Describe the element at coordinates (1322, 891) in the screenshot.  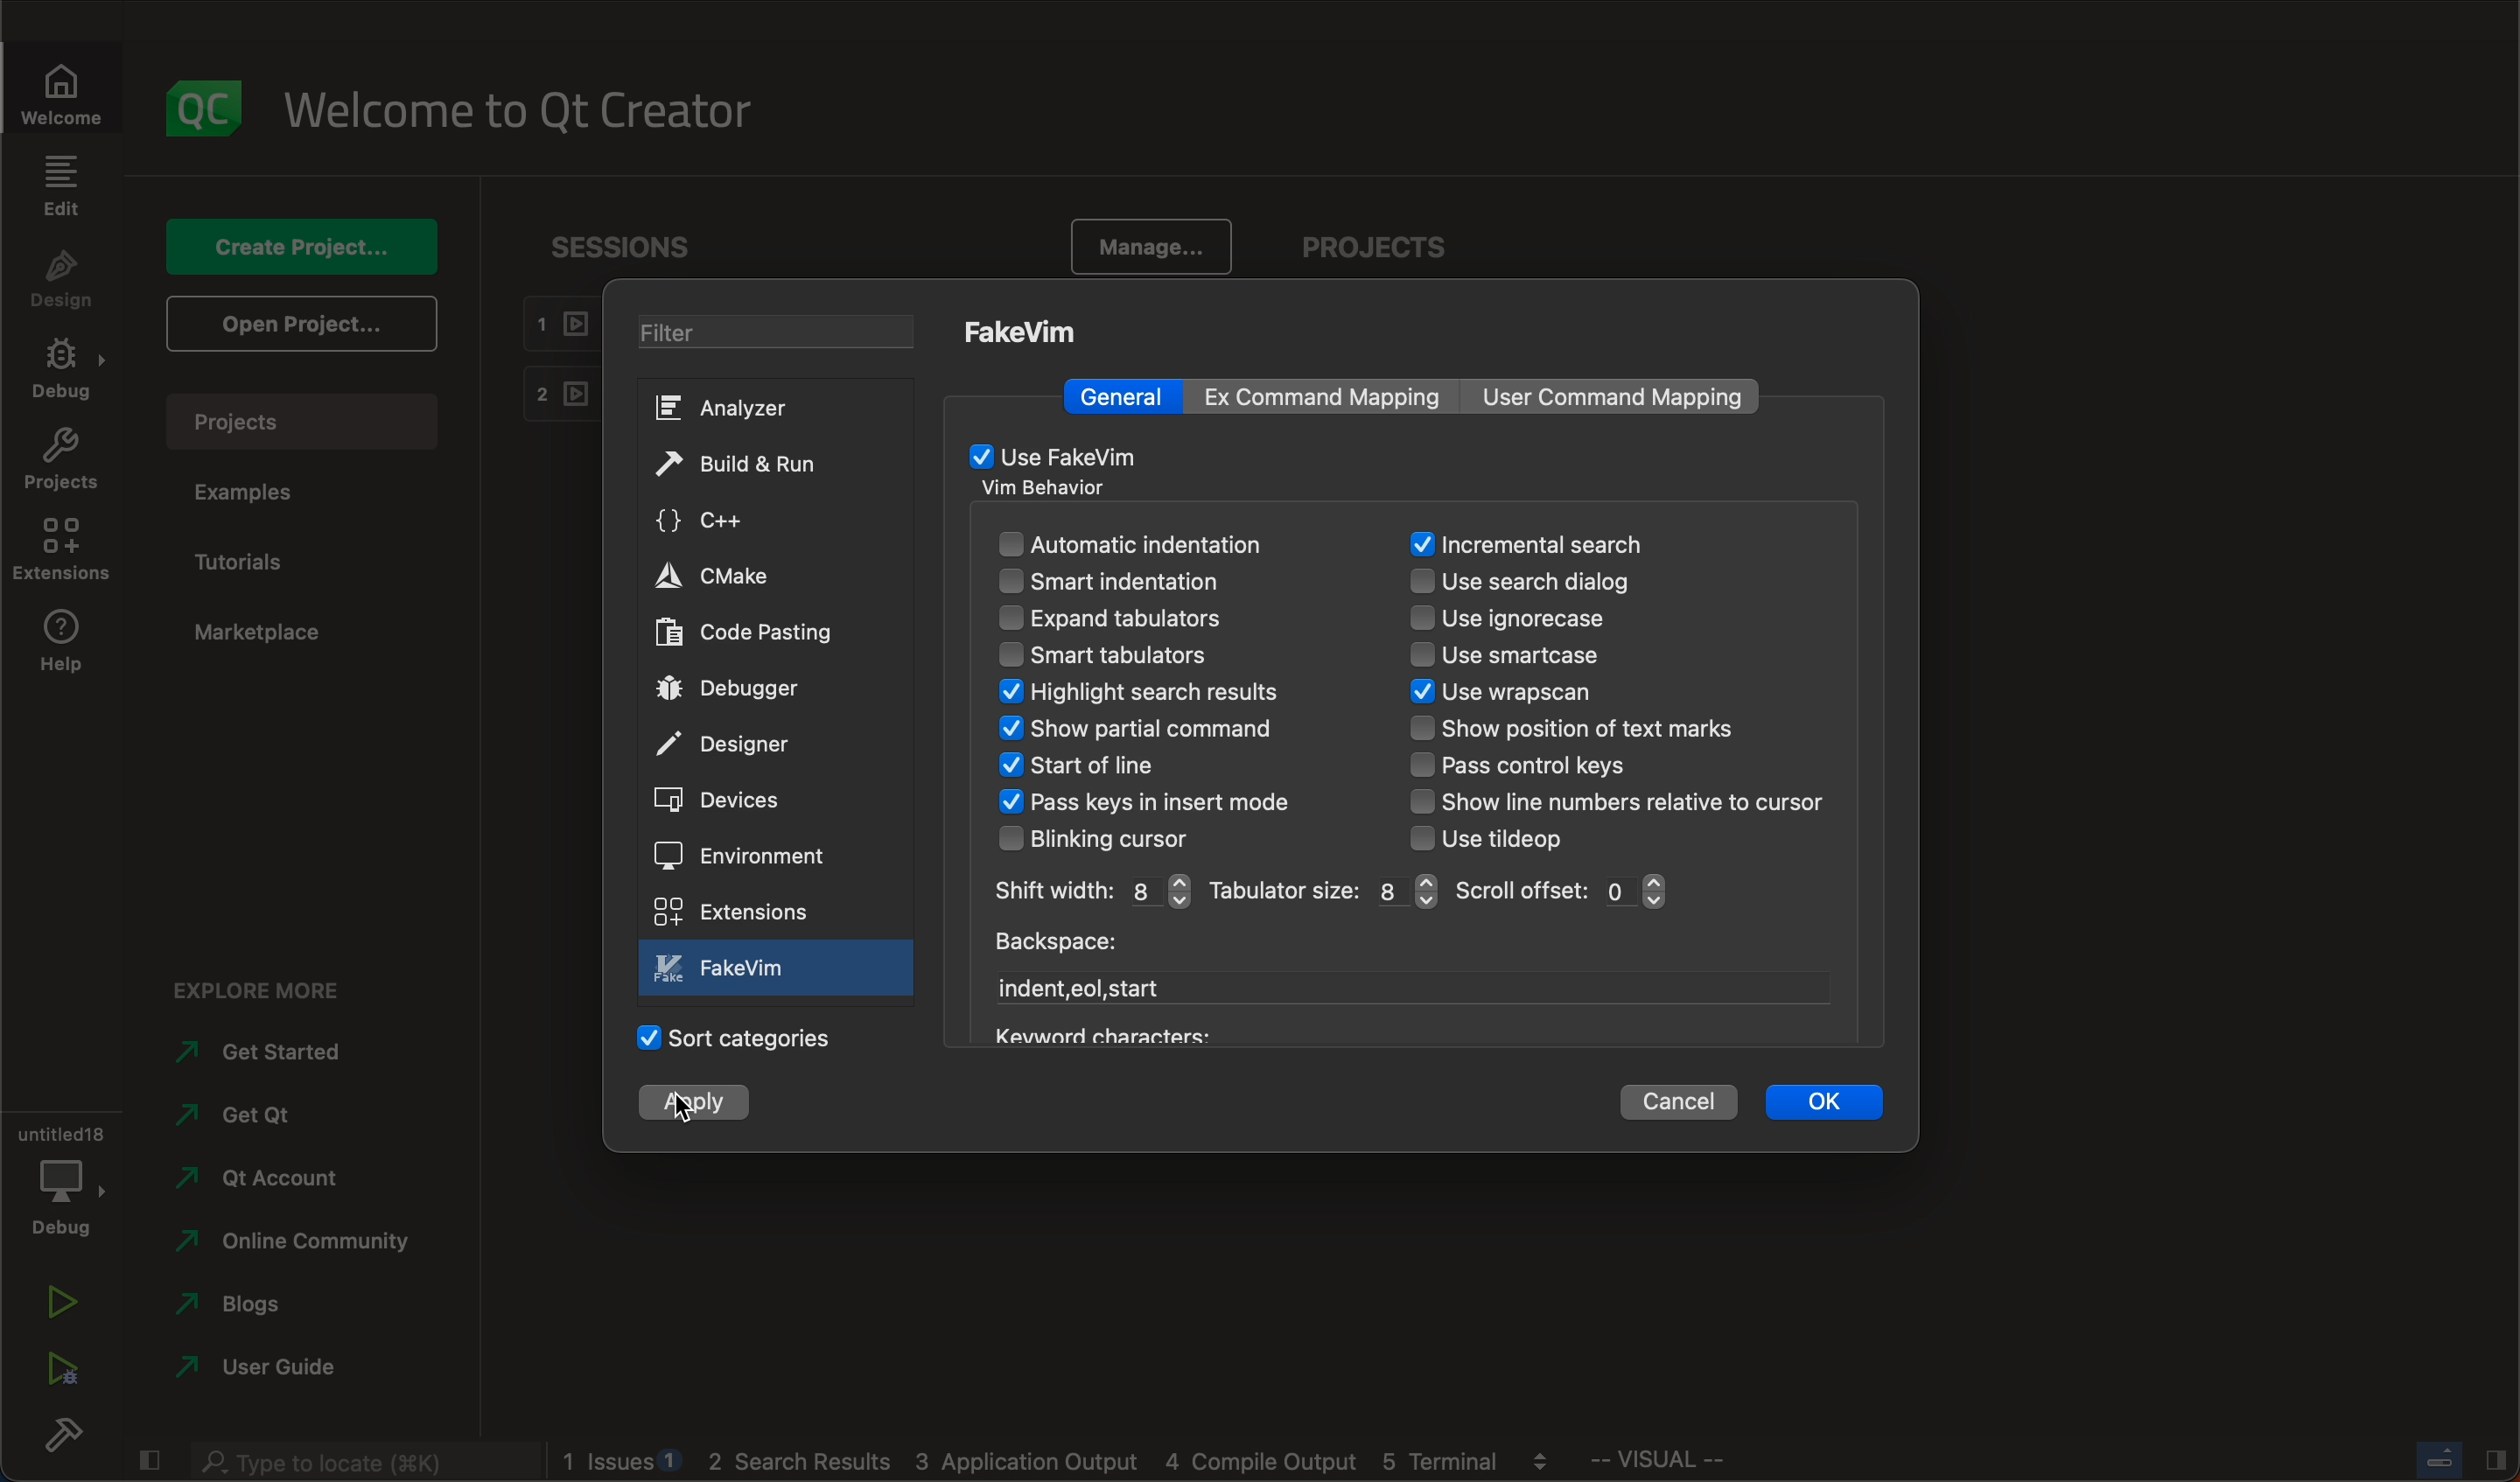
I see `size` at that location.